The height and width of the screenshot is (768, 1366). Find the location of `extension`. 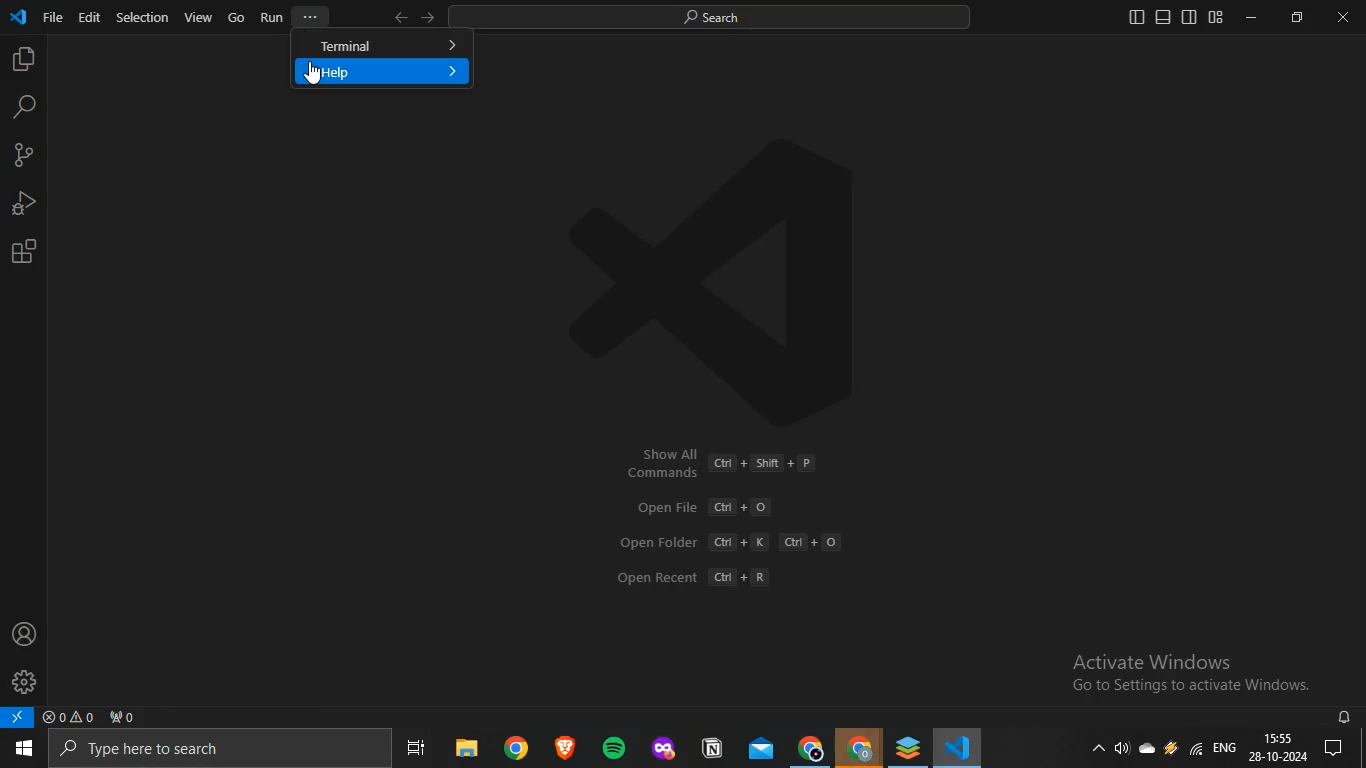

extension is located at coordinates (25, 251).